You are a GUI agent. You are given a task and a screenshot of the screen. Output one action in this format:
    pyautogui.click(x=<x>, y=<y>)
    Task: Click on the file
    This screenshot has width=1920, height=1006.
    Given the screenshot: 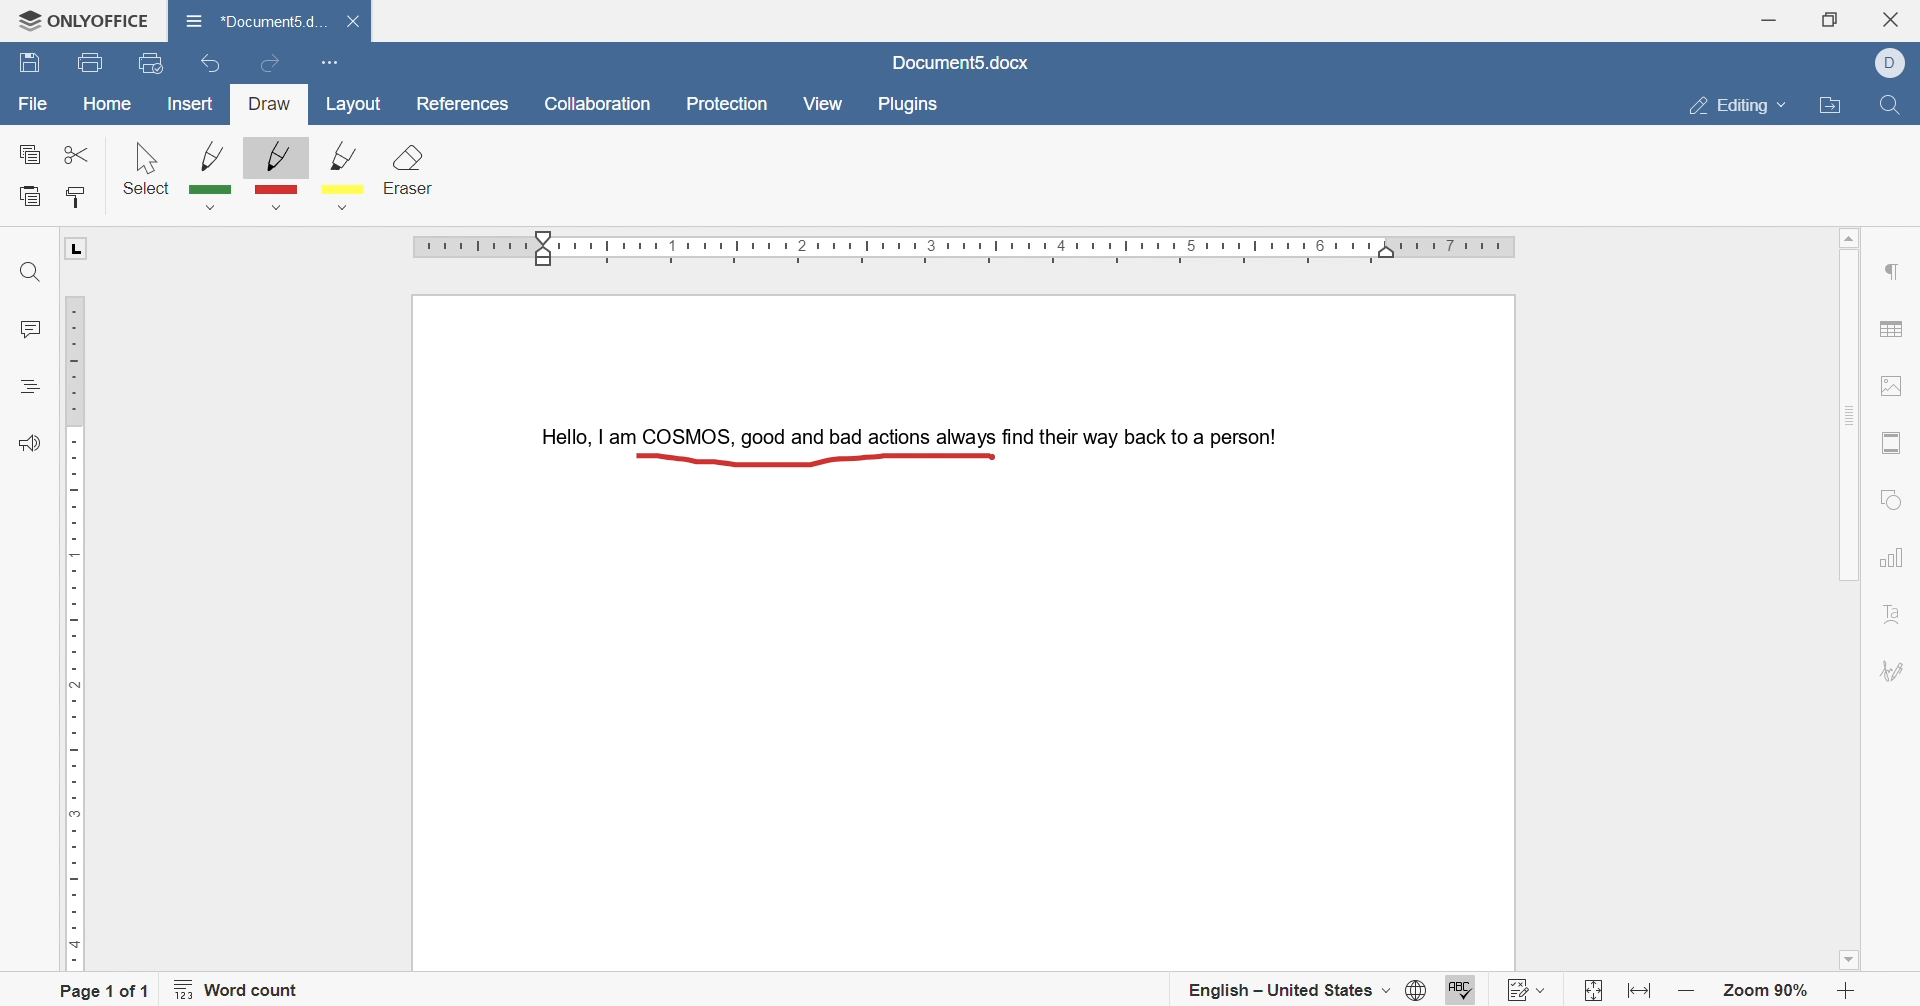 What is the action you would take?
    pyautogui.click(x=33, y=106)
    